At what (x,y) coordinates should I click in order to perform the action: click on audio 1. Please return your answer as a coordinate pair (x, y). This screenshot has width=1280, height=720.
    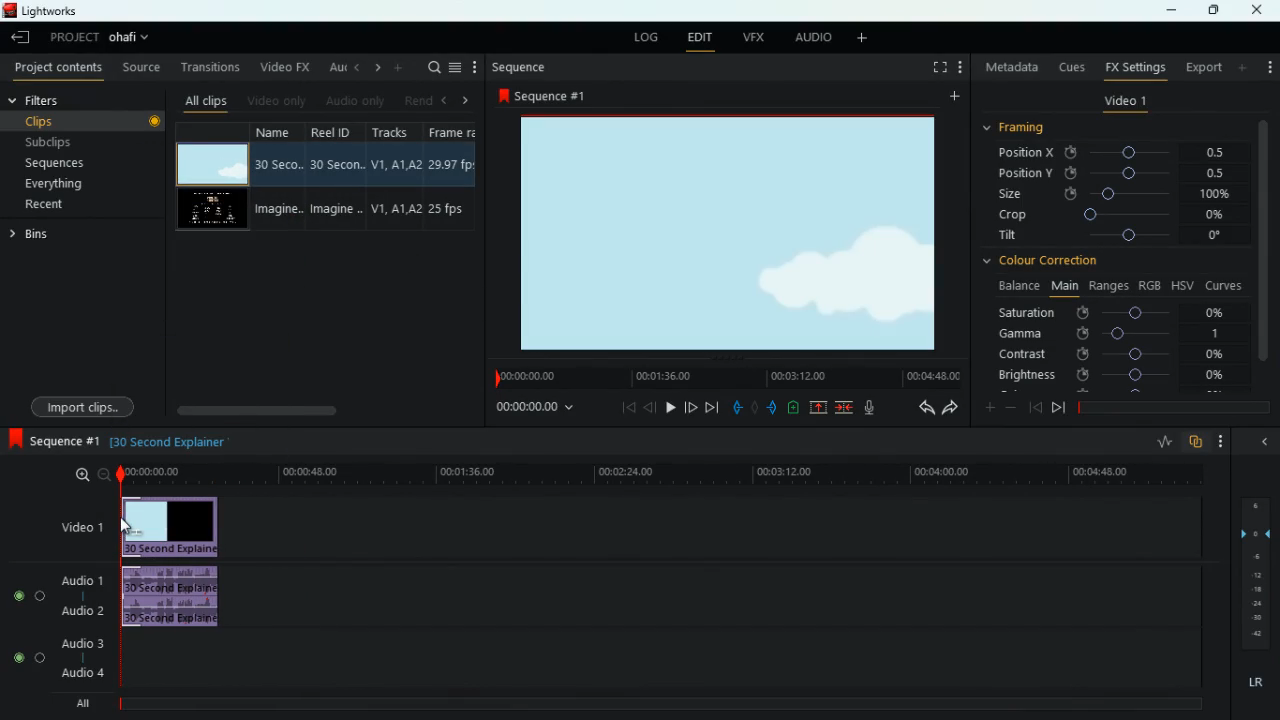
    Looking at the image, I should click on (78, 578).